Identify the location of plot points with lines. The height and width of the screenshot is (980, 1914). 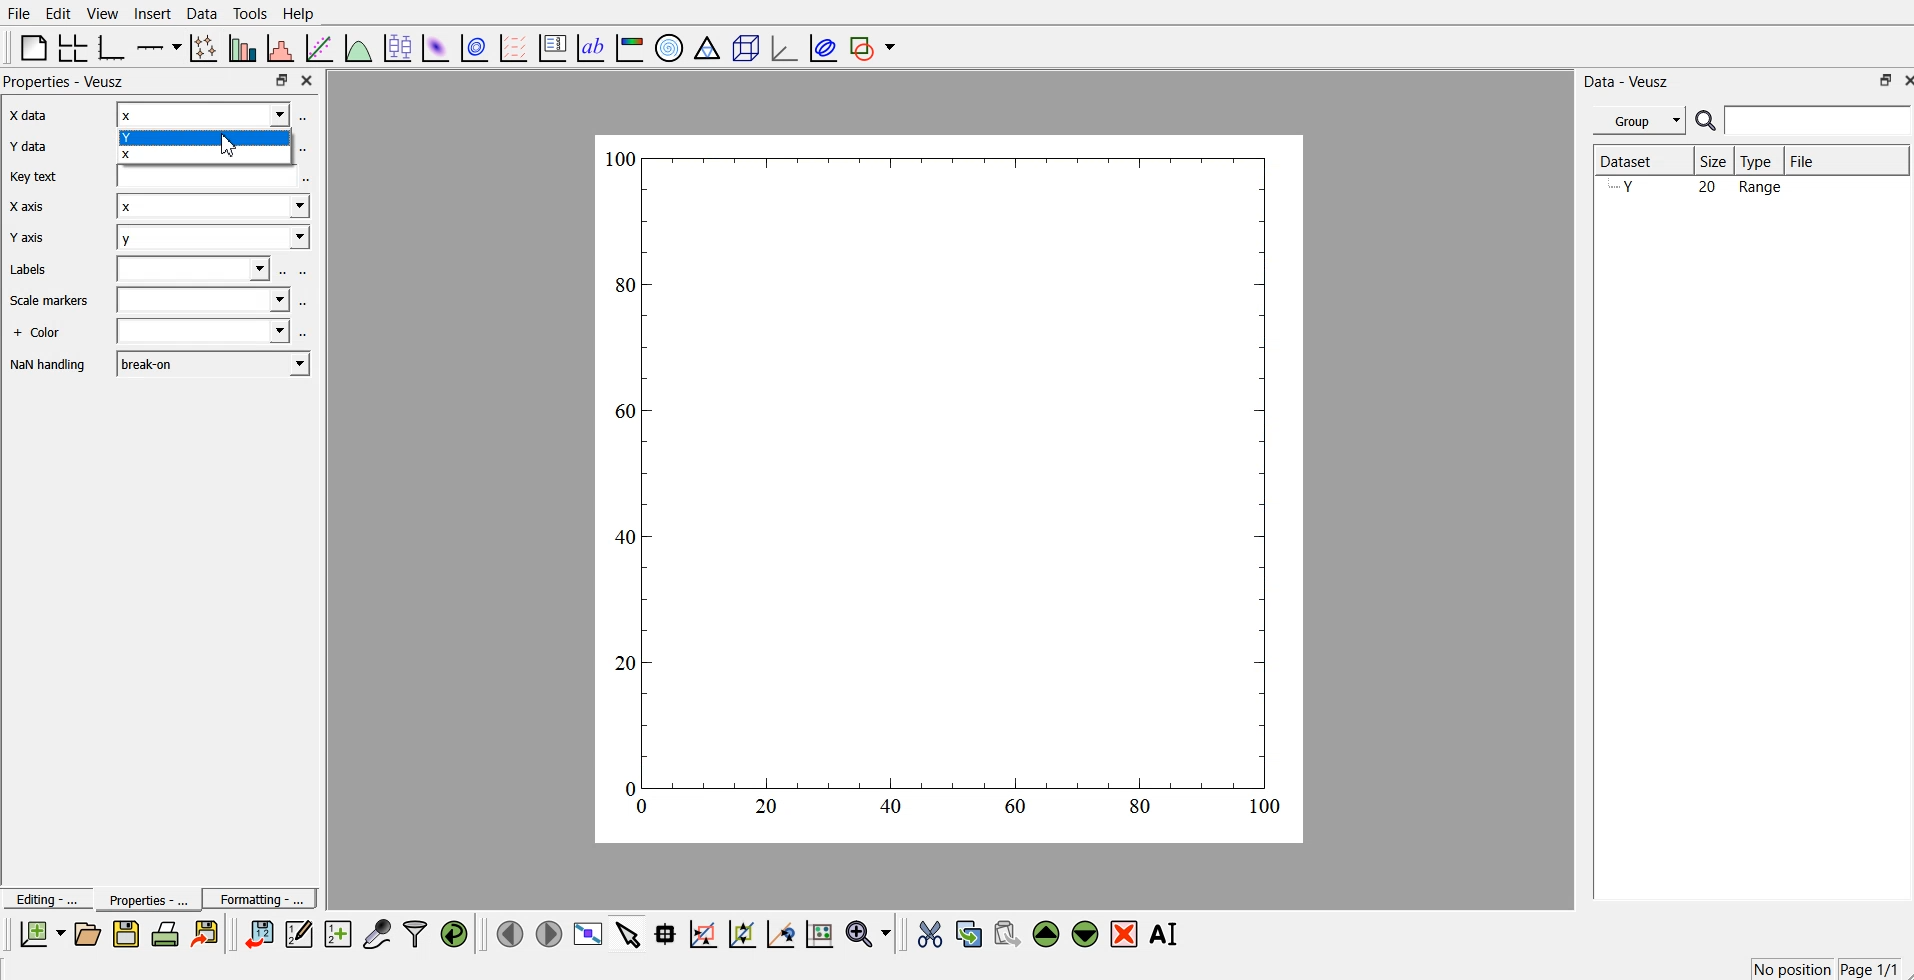
(205, 48).